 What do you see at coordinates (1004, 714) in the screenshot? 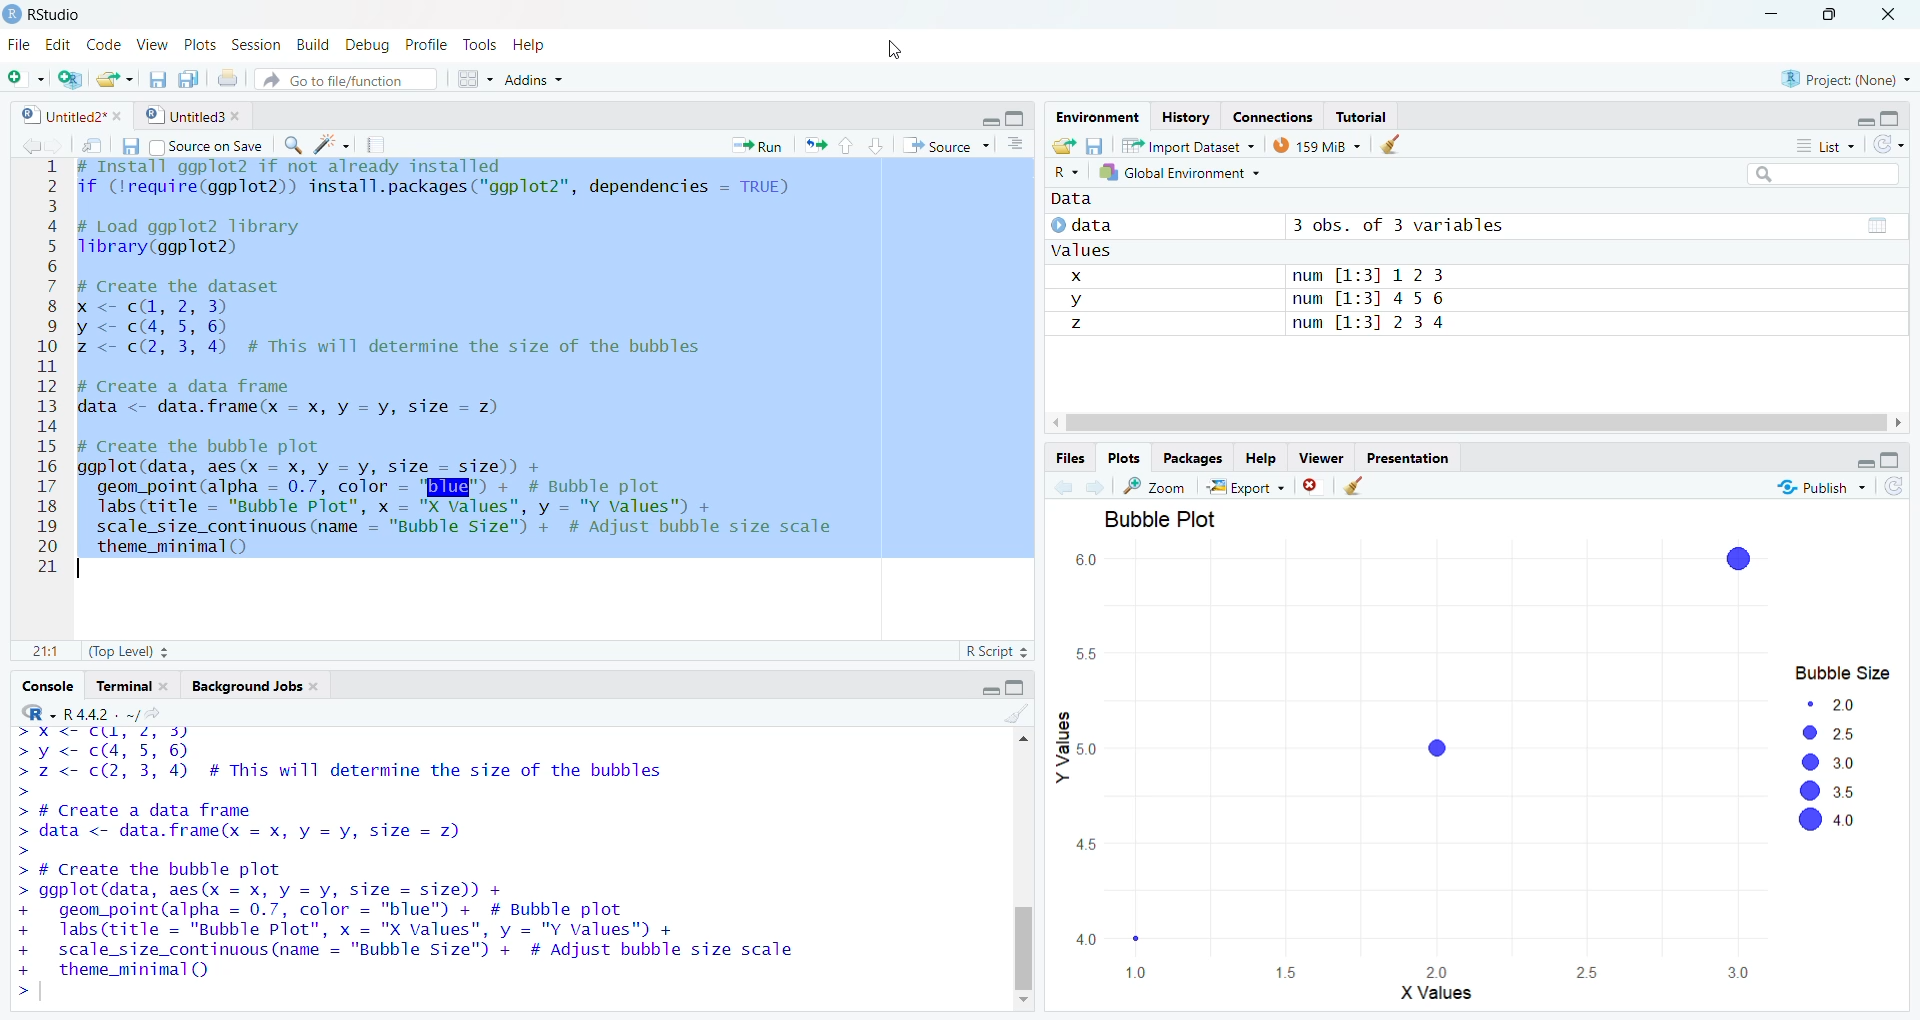
I see `clear console` at bounding box center [1004, 714].